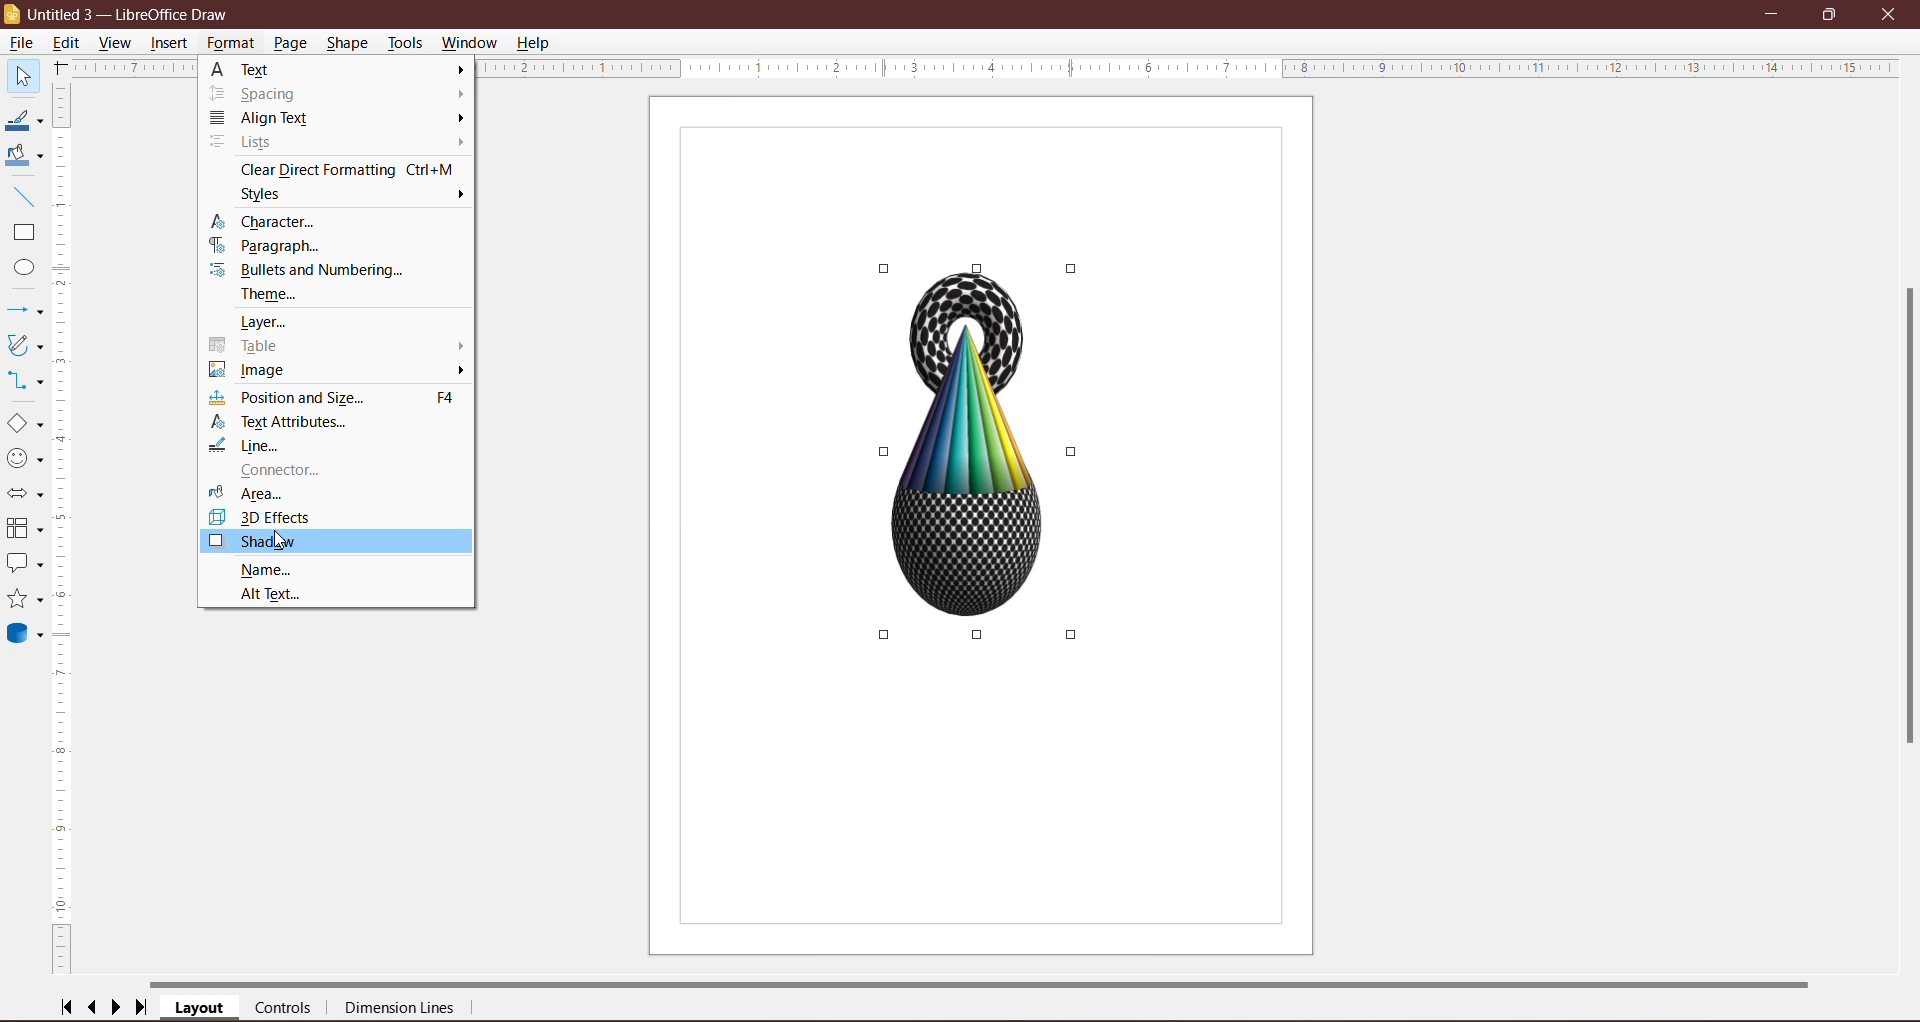  Describe the element at coordinates (274, 195) in the screenshot. I see `Styles` at that location.